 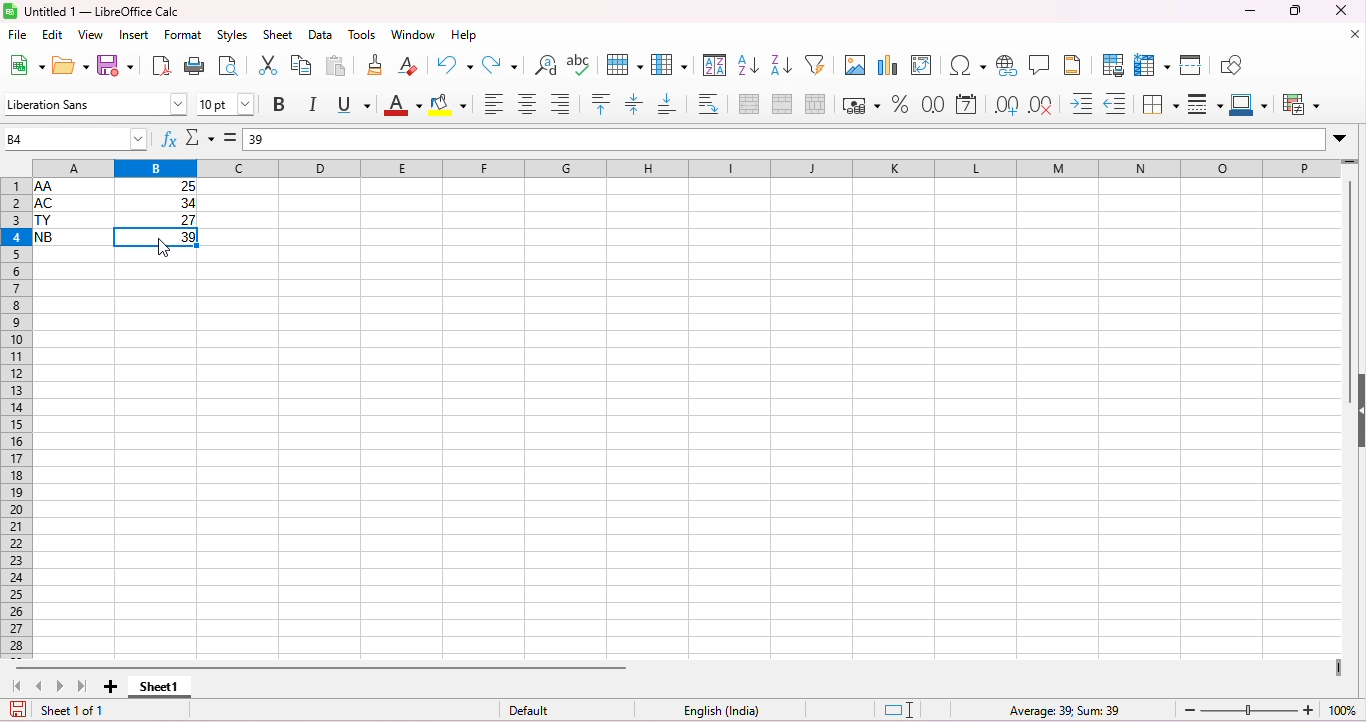 I want to click on background, so click(x=451, y=106).